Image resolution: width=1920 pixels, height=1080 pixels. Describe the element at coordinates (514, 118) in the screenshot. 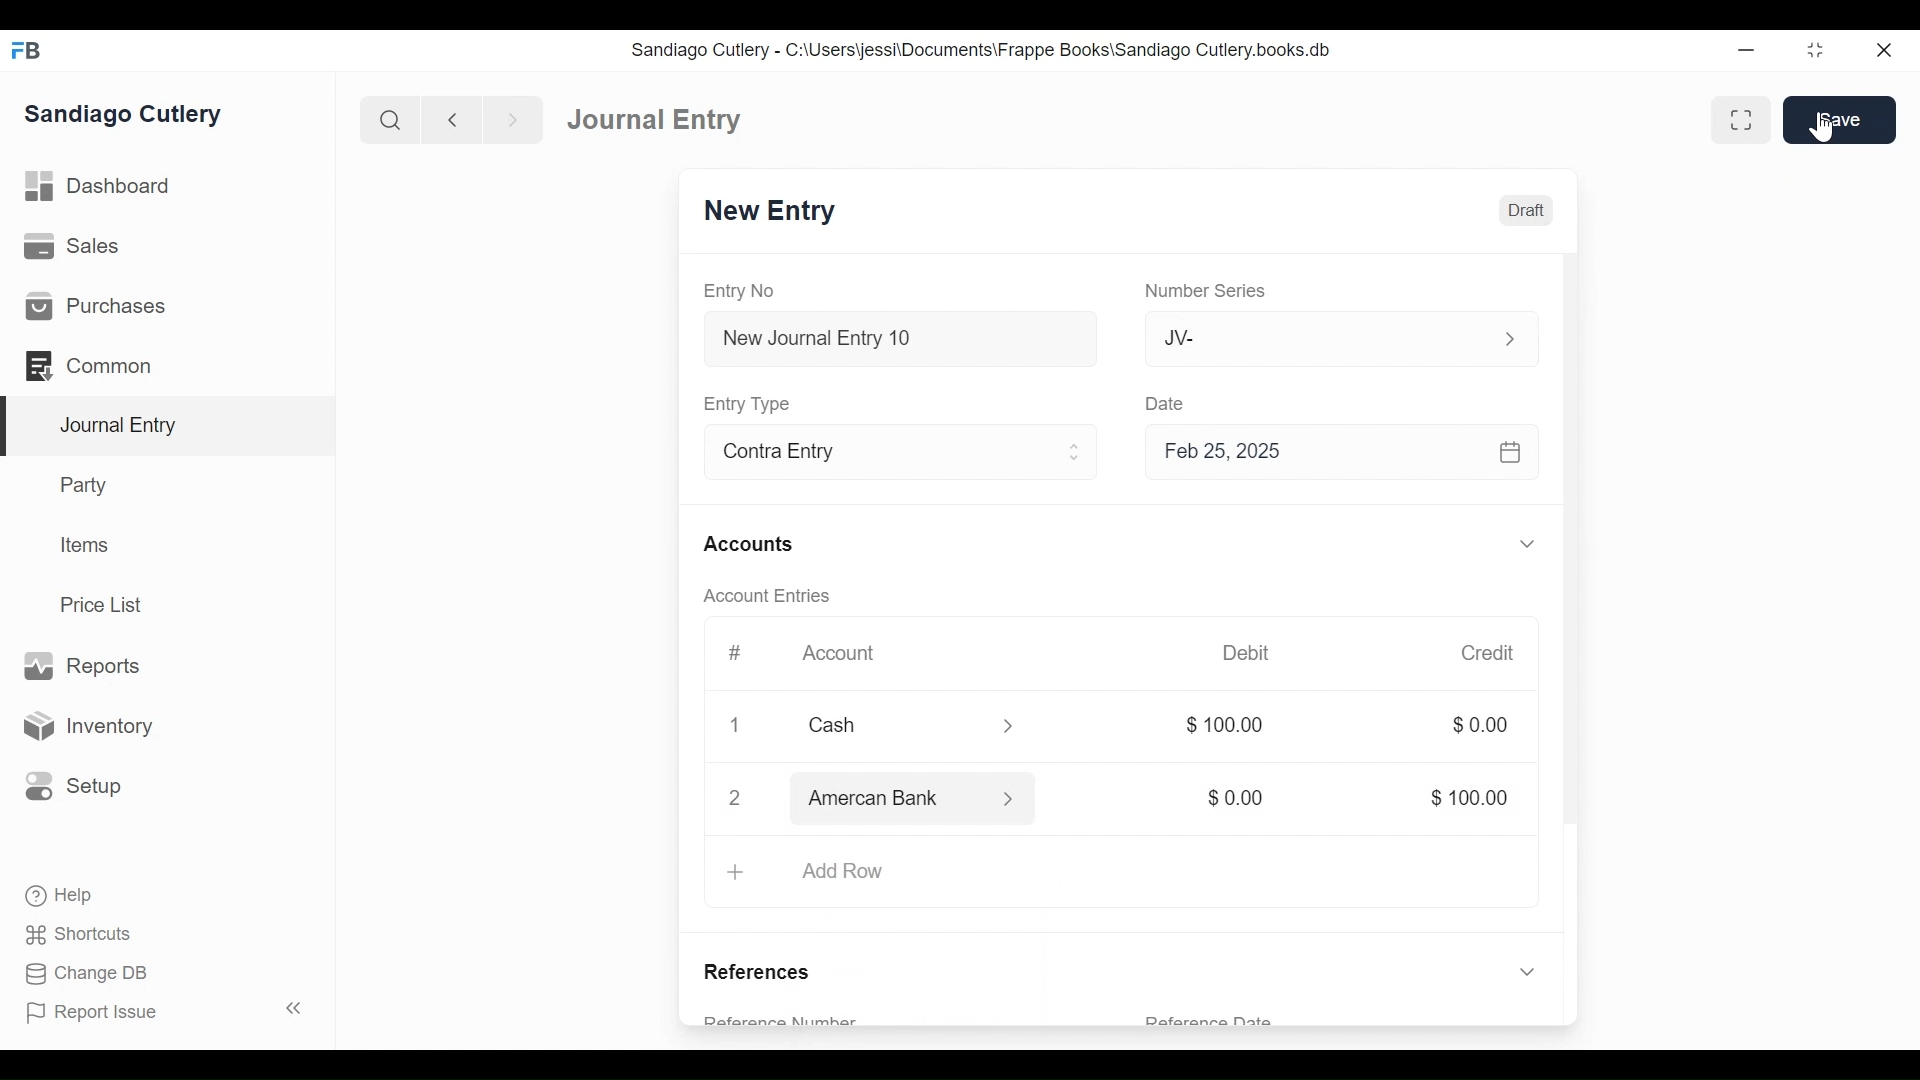

I see `Navigate Forward` at that location.